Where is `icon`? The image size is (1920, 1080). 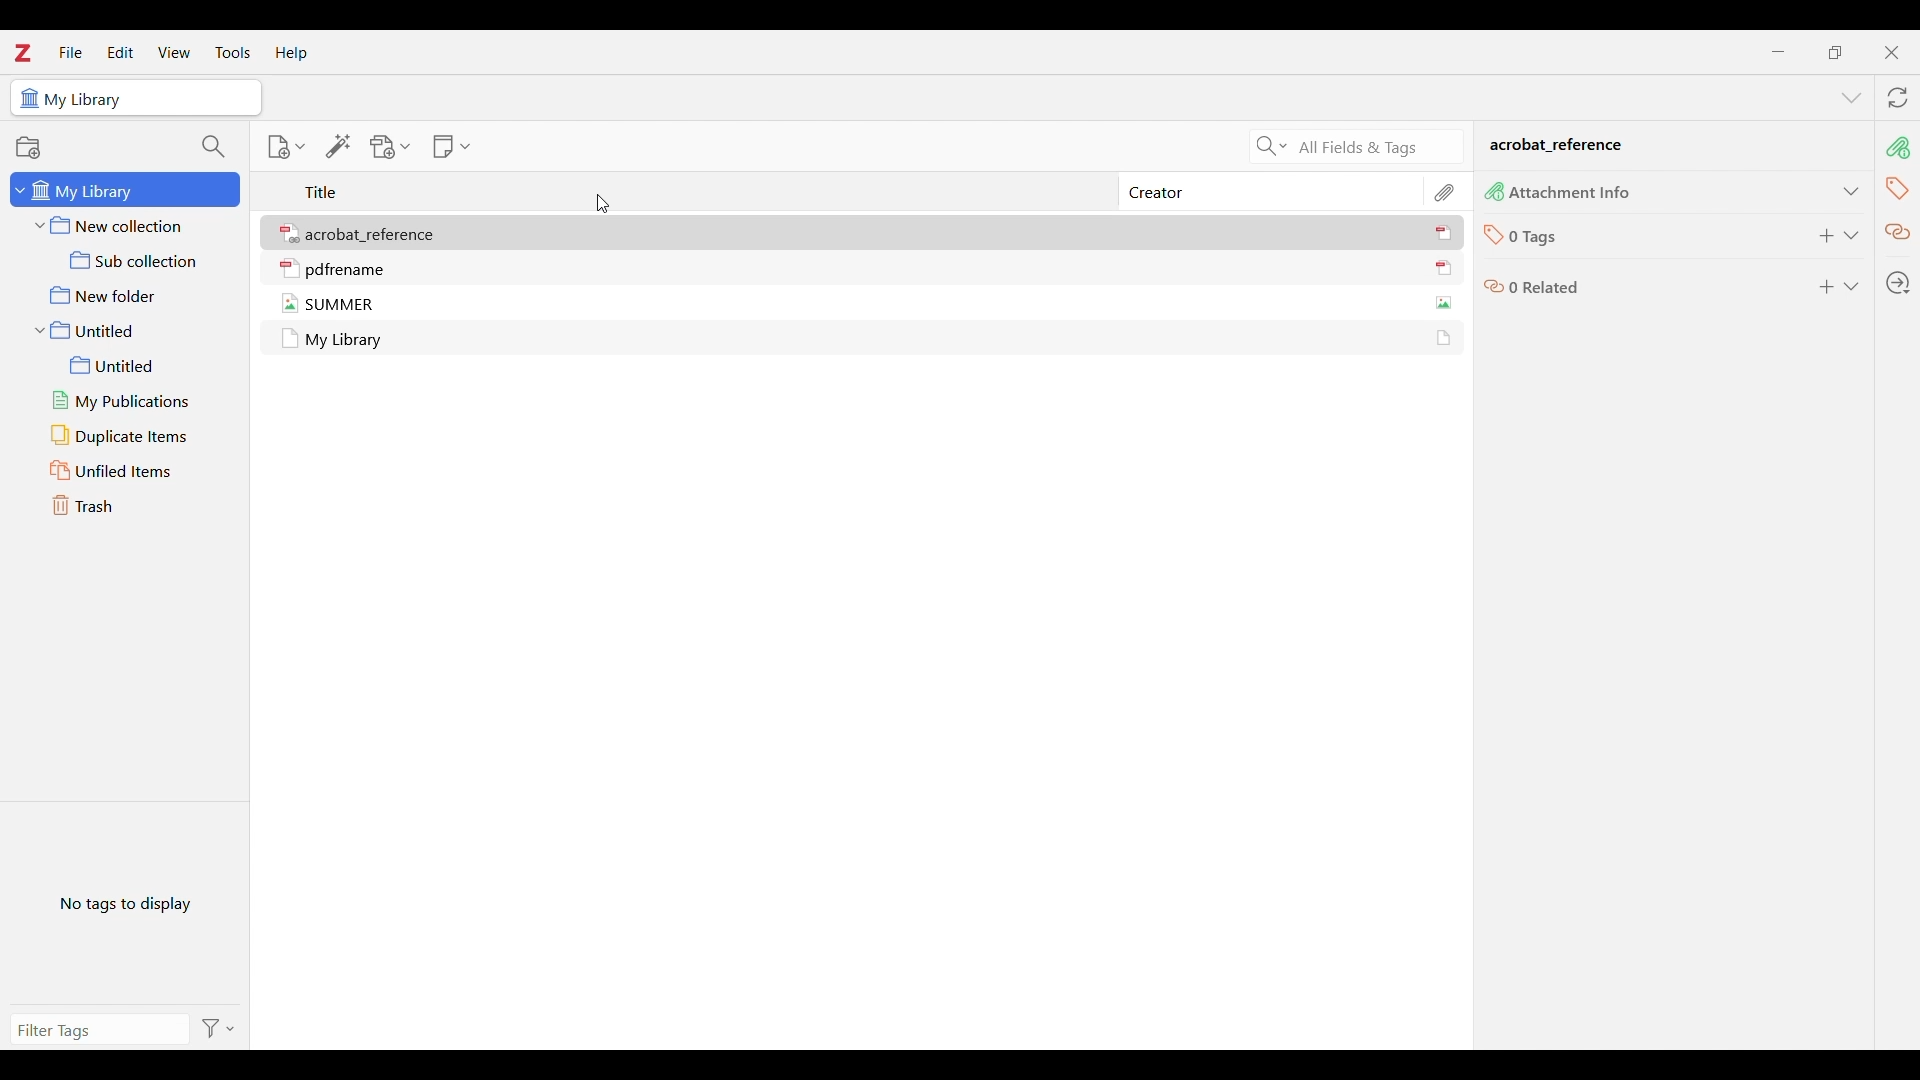
icon is located at coordinates (1442, 338).